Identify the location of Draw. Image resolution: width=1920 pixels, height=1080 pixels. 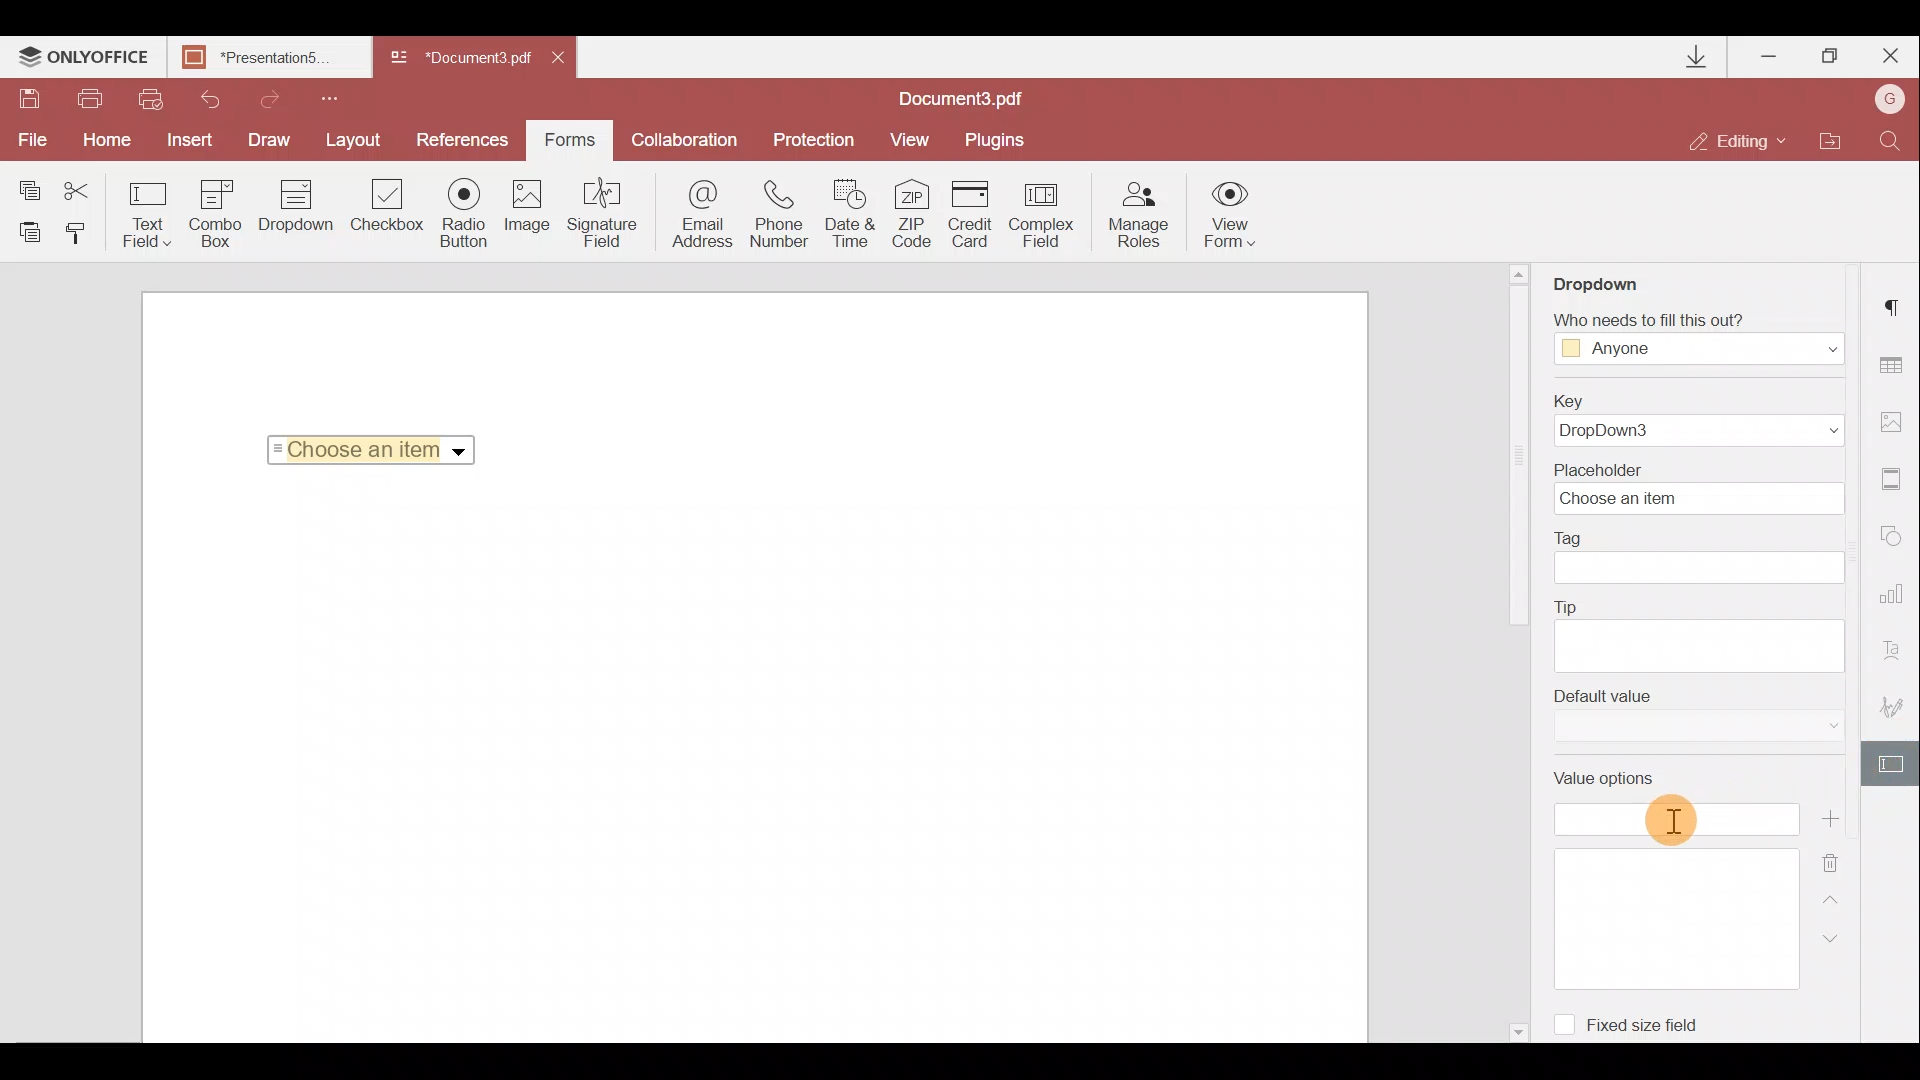
(274, 140).